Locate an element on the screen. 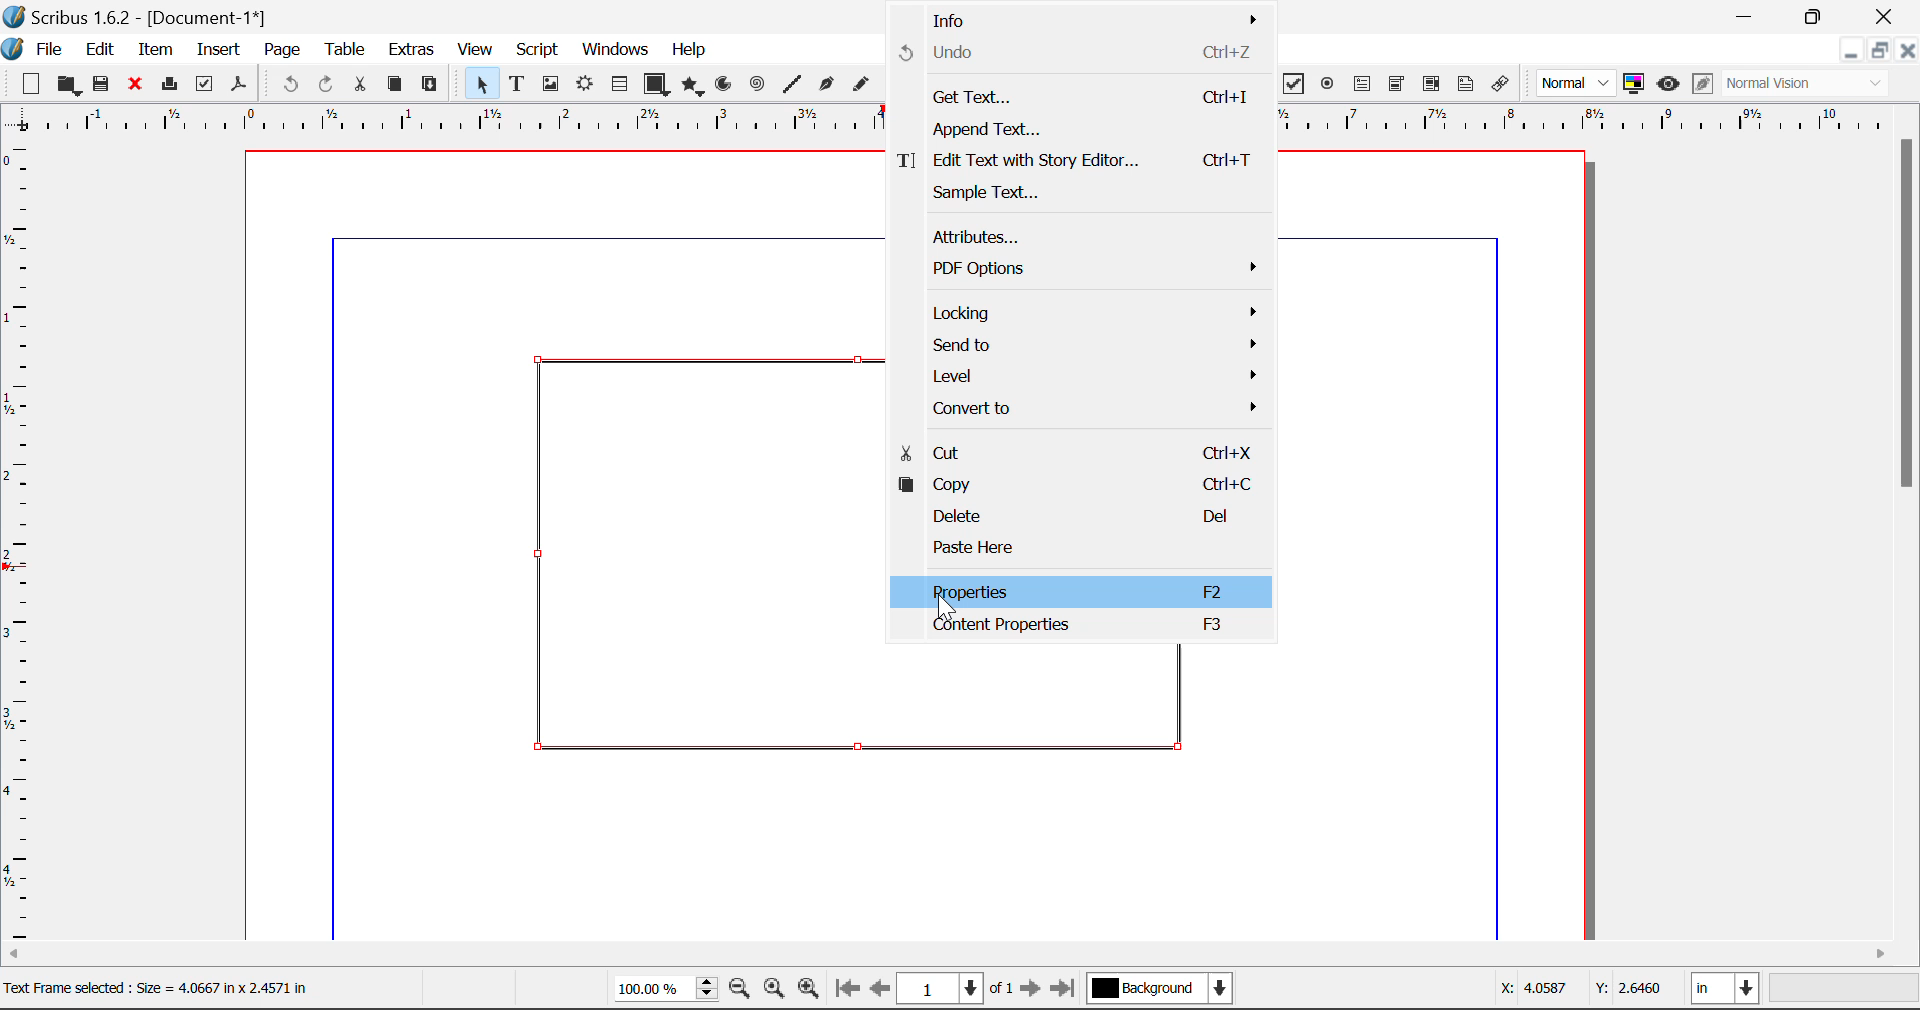  File is located at coordinates (36, 47).